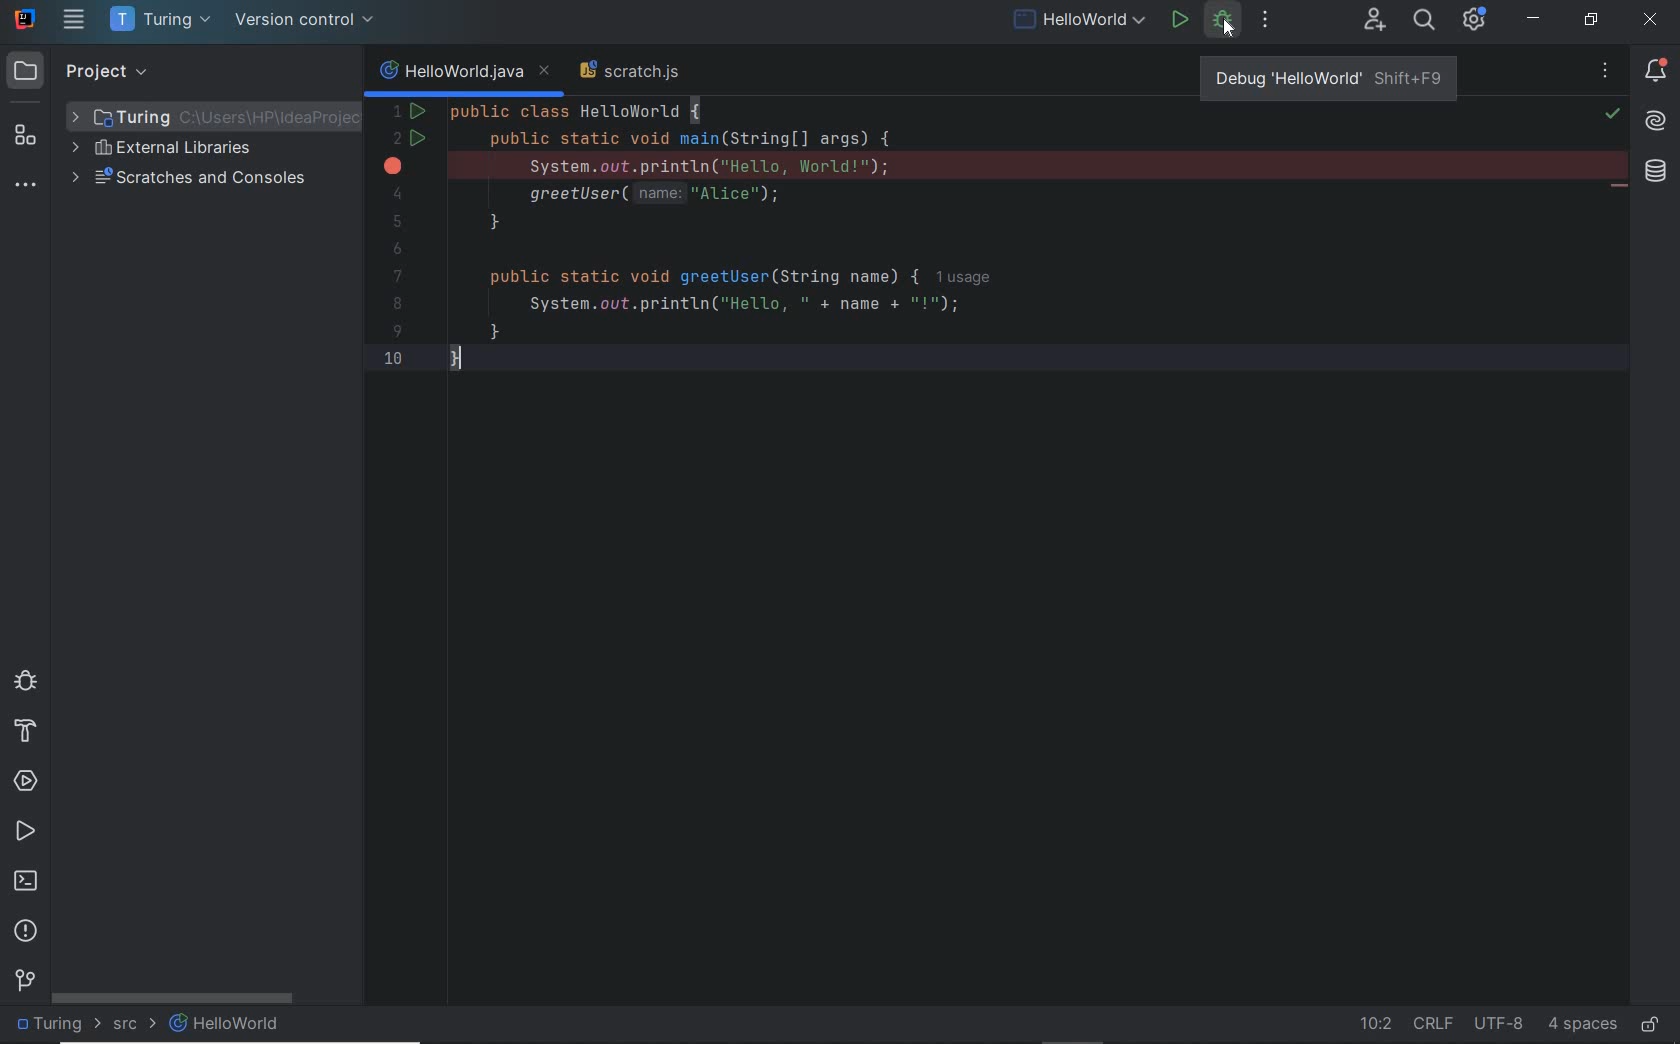 This screenshot has height=1044, width=1680. Describe the element at coordinates (23, 187) in the screenshot. I see `more tool windows` at that location.